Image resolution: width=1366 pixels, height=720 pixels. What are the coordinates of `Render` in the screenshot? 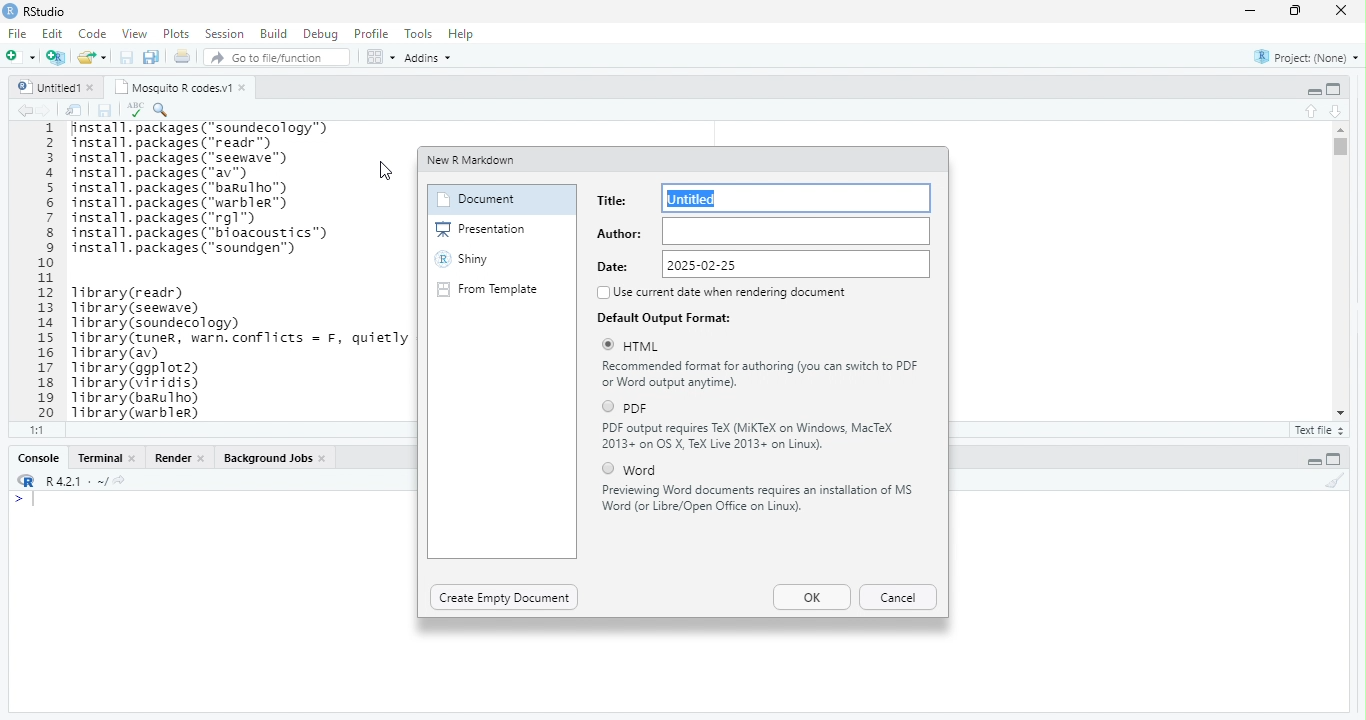 It's located at (174, 458).